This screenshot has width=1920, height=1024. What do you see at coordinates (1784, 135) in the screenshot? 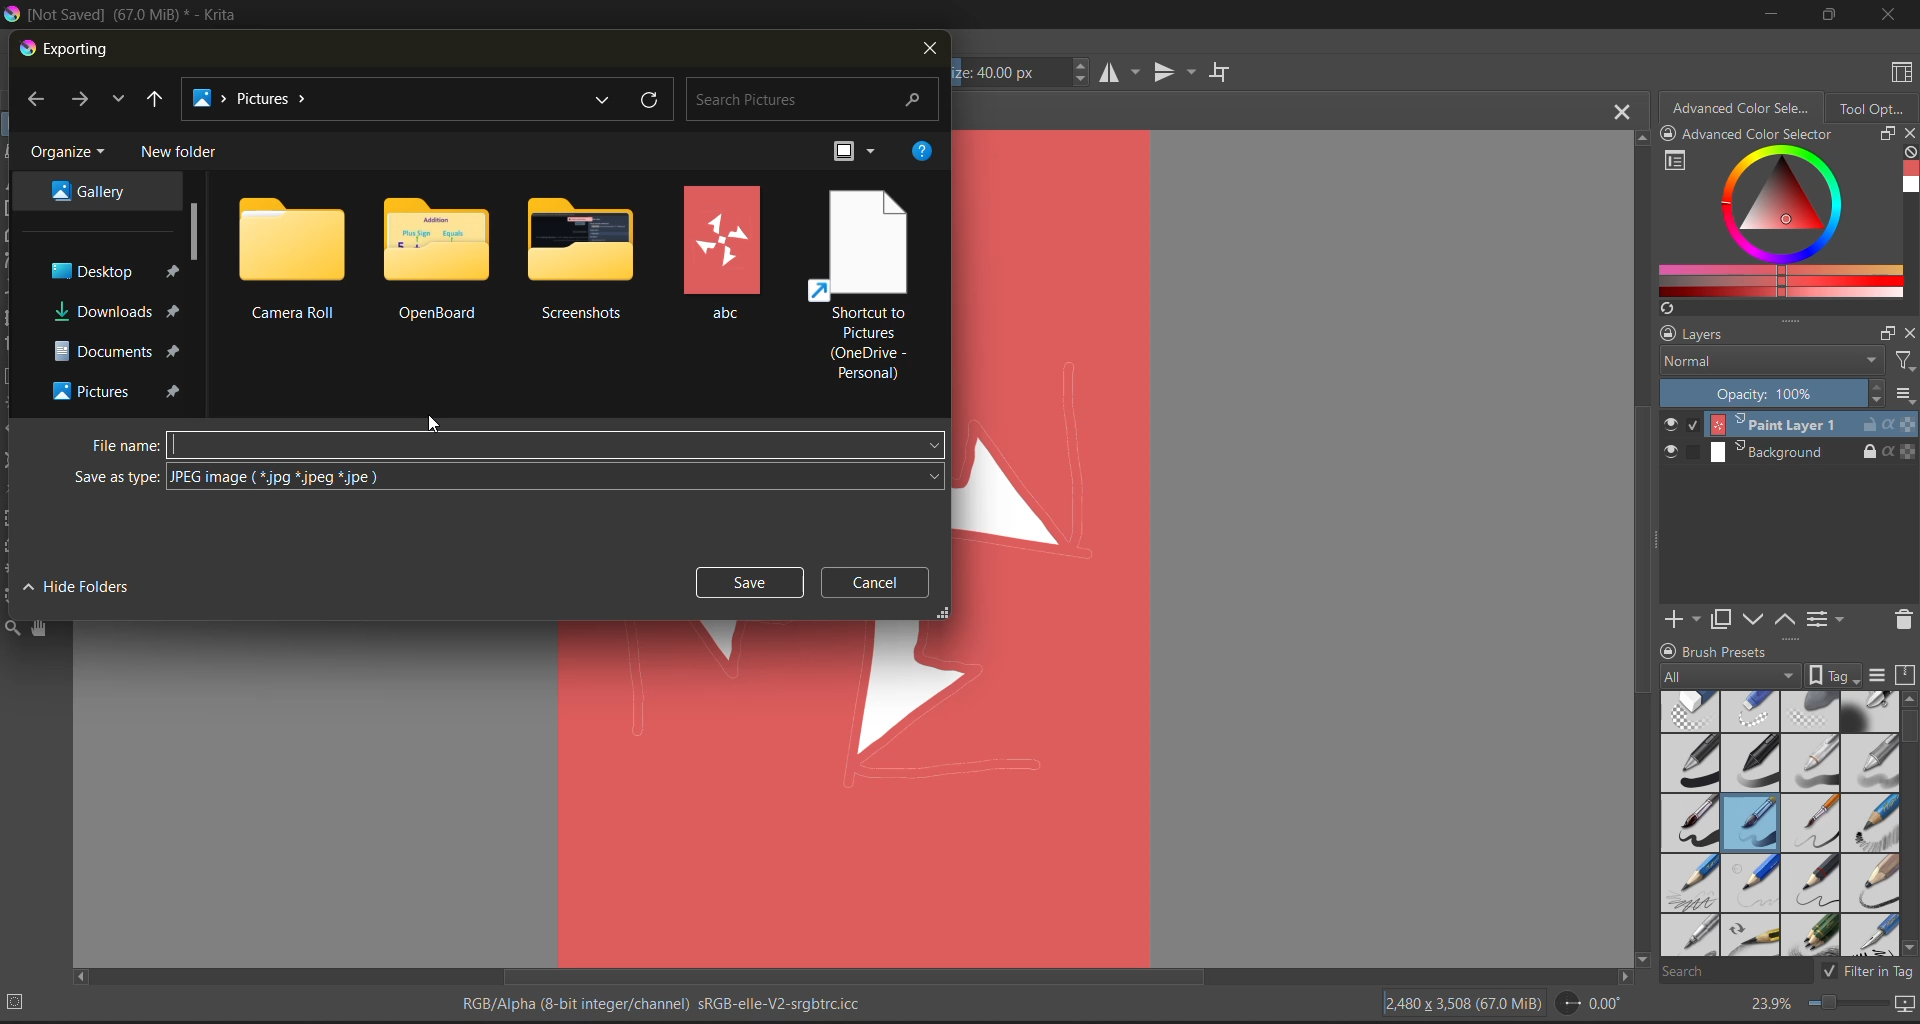
I see `Advanced color selector` at bounding box center [1784, 135].